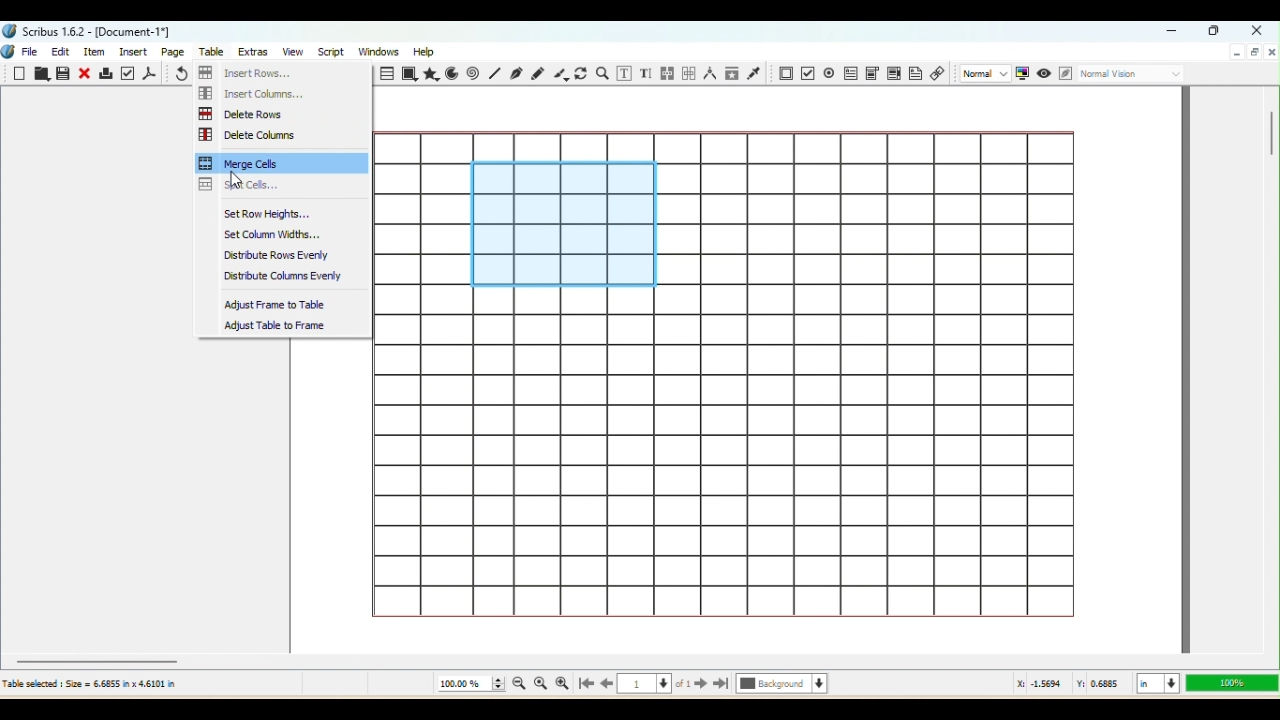  What do you see at coordinates (849, 72) in the screenshot?
I see `PDF text field` at bounding box center [849, 72].